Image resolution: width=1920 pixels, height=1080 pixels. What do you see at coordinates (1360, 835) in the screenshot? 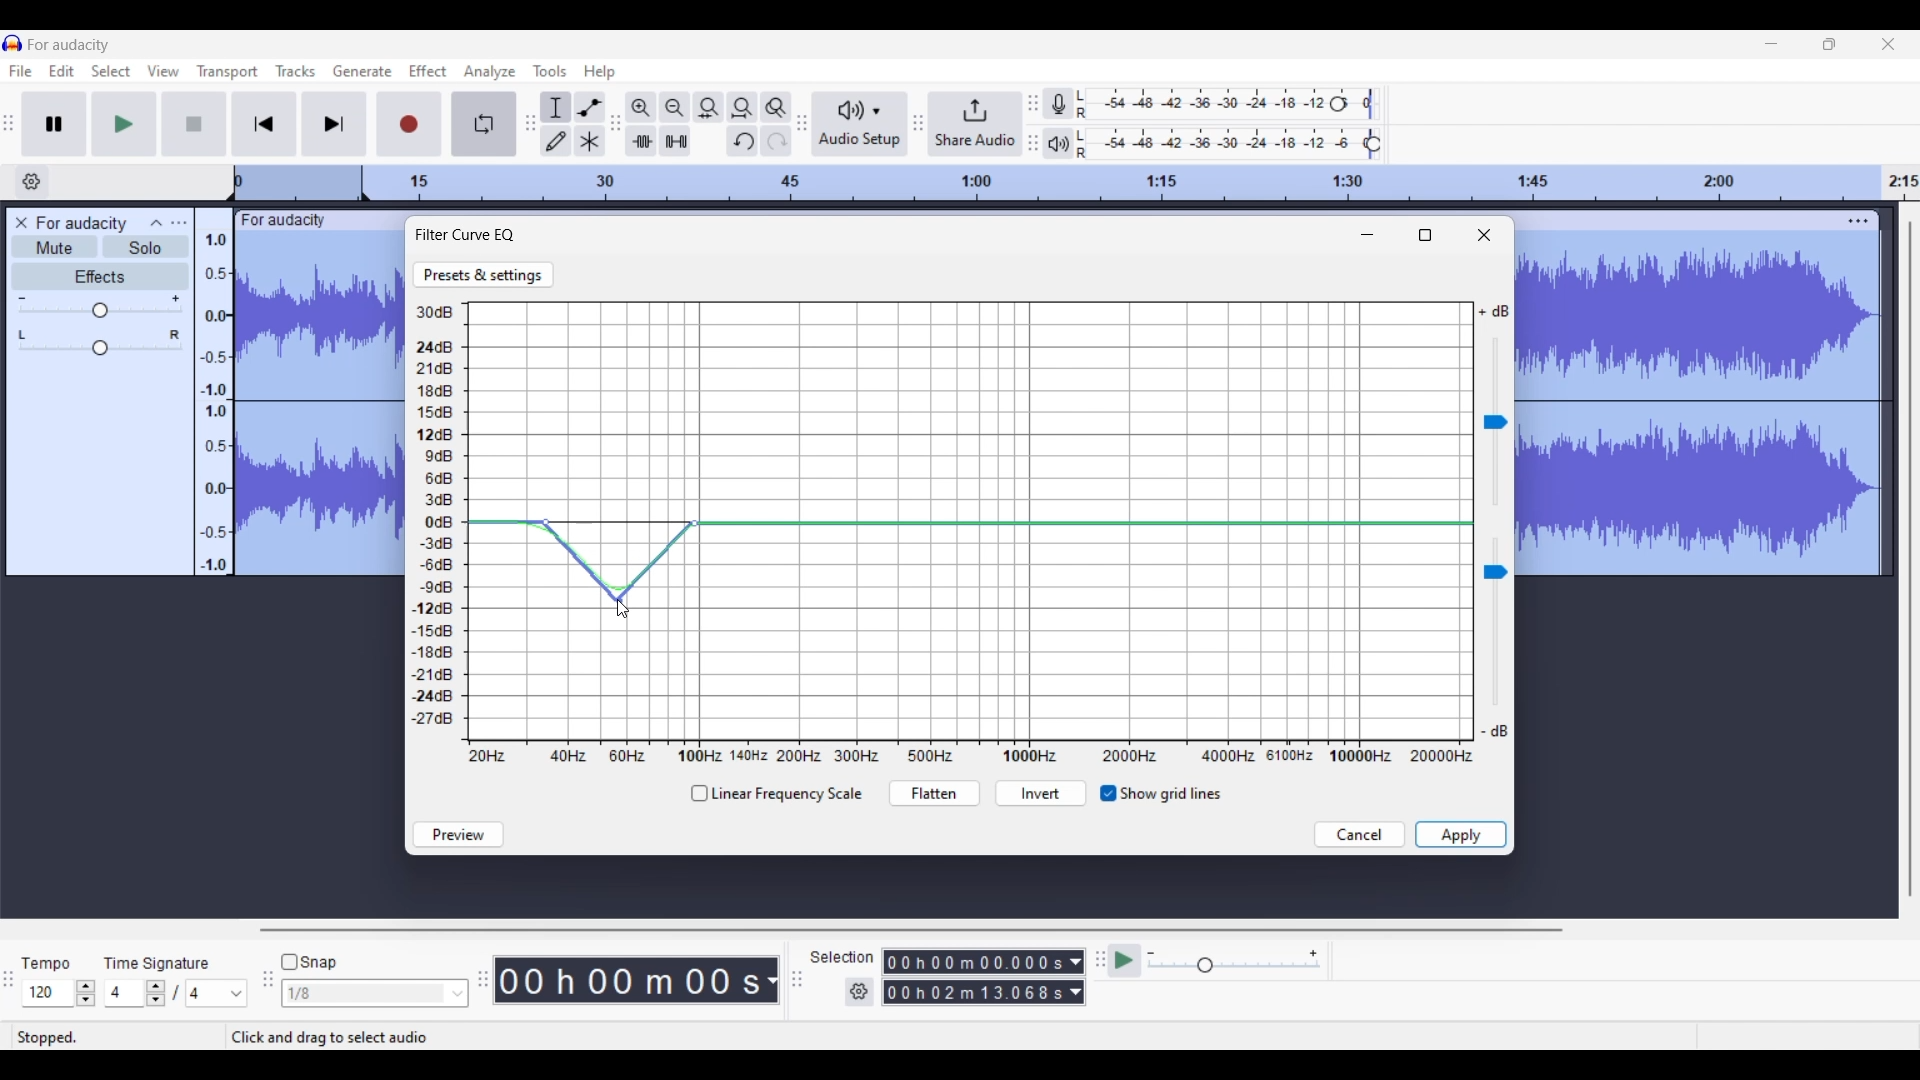
I see `Discard inputs made` at bounding box center [1360, 835].